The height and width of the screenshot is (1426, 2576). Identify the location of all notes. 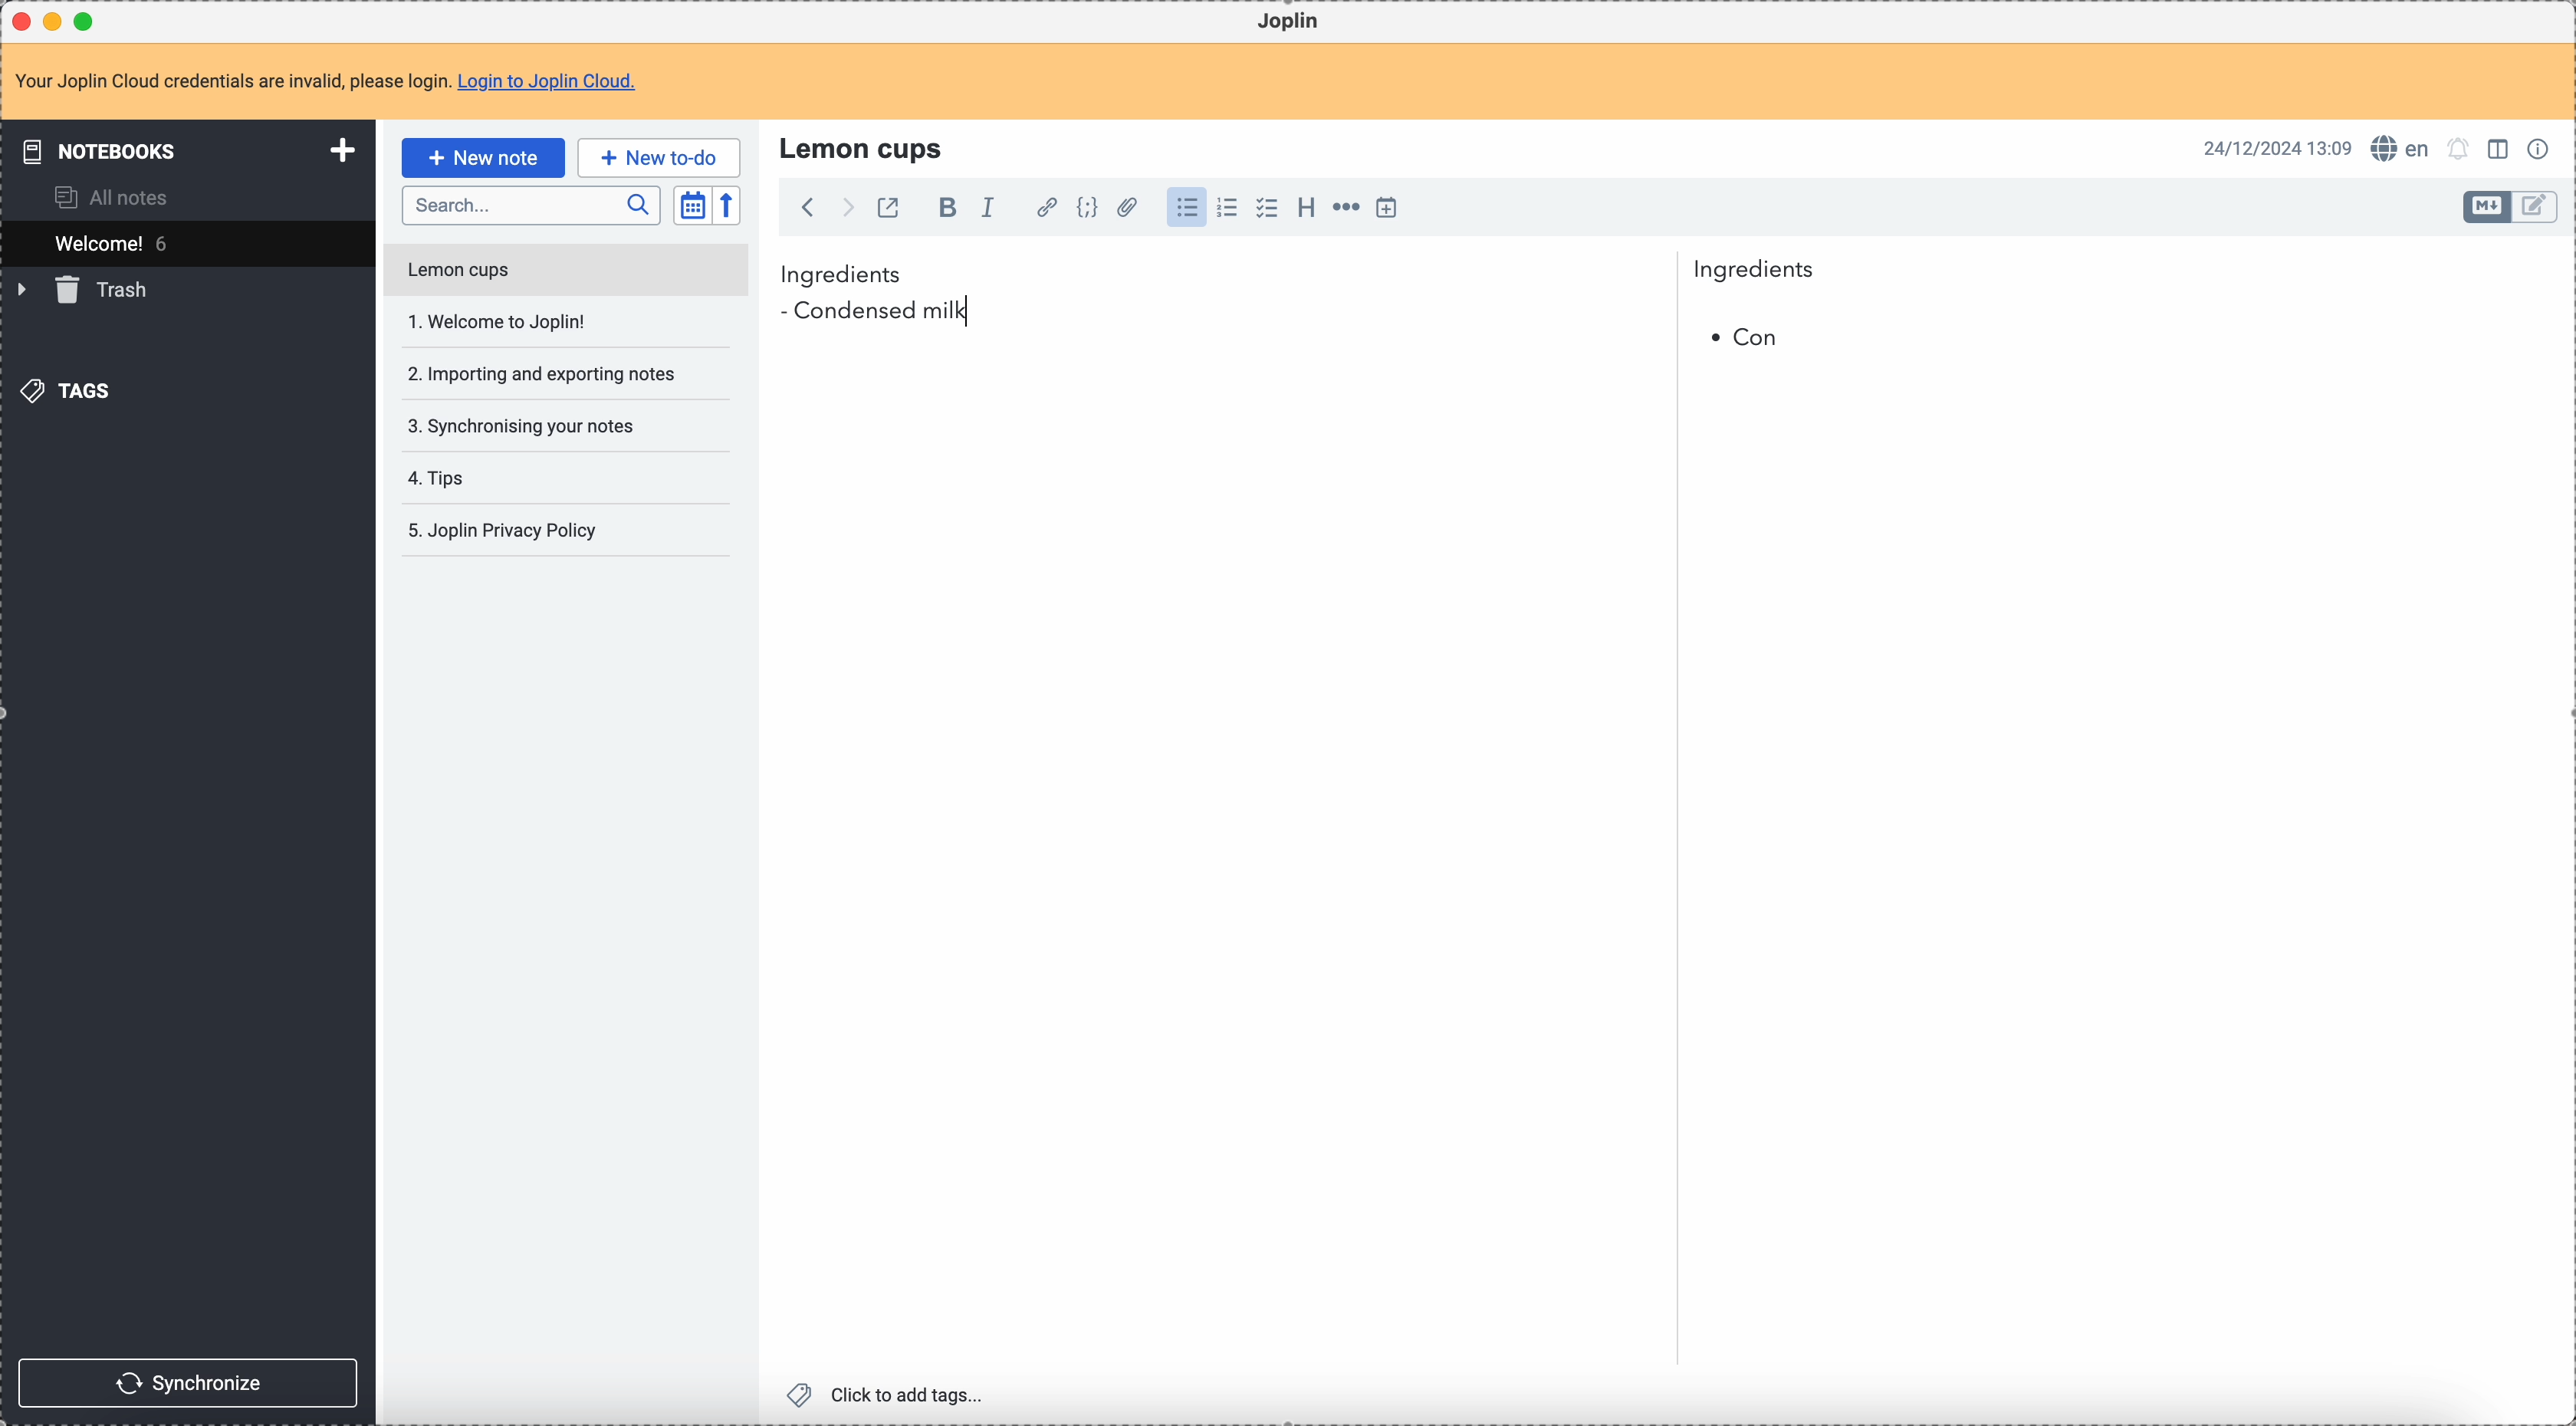
(118, 196).